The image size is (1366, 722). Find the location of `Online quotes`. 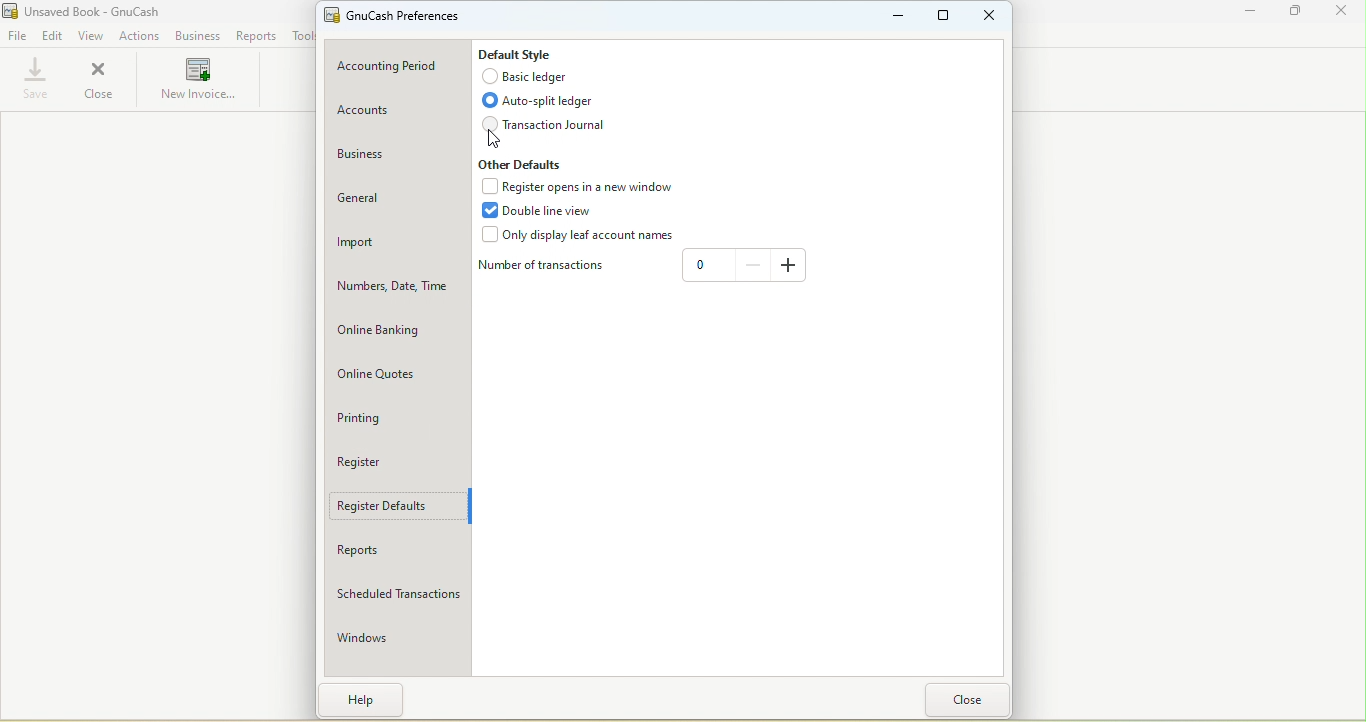

Online quotes is located at coordinates (396, 373).